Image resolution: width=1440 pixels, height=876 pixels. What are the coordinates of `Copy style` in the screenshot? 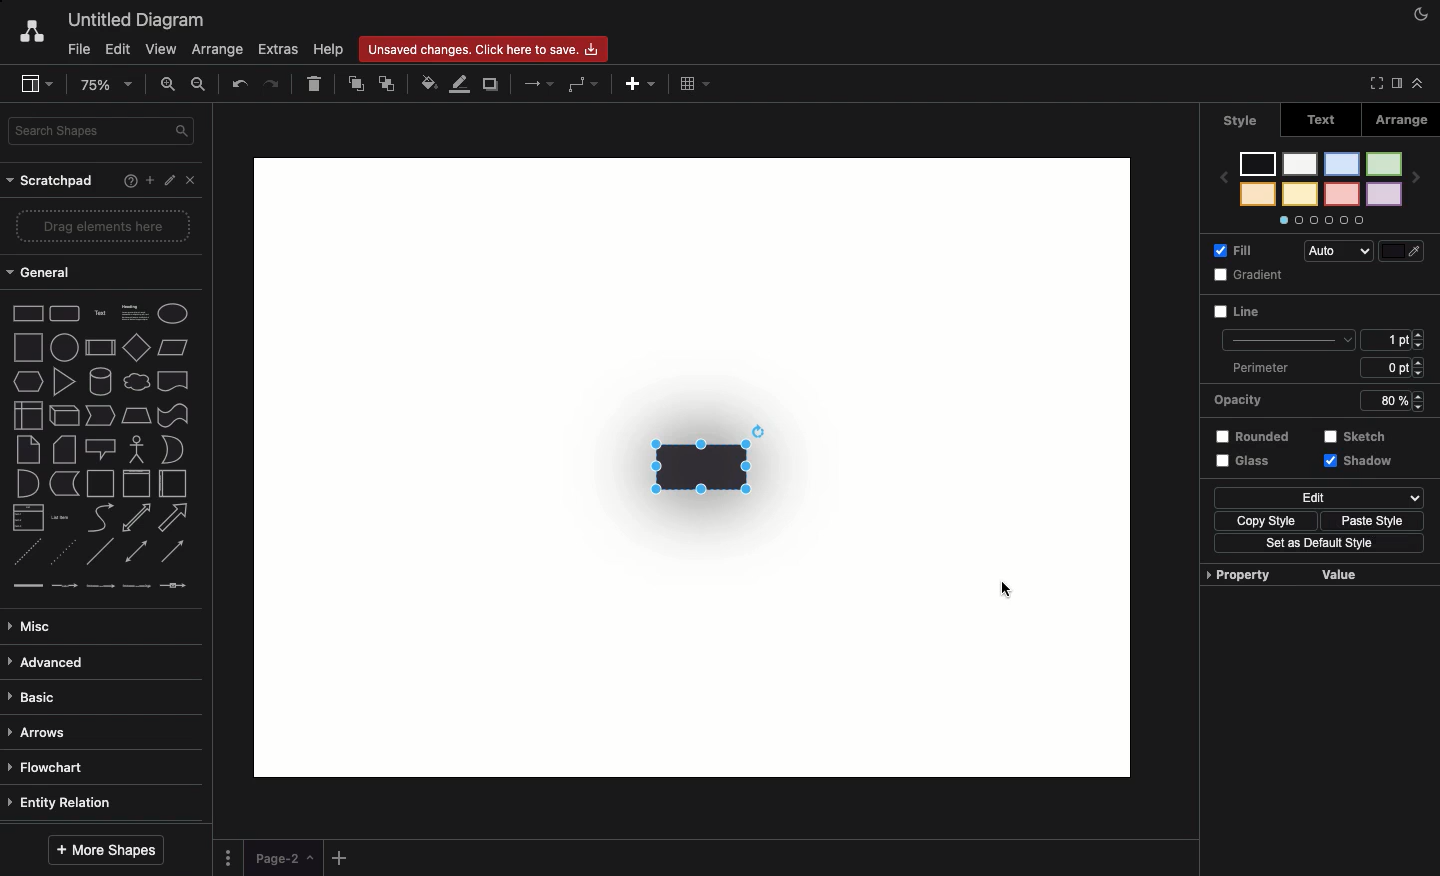 It's located at (1260, 519).